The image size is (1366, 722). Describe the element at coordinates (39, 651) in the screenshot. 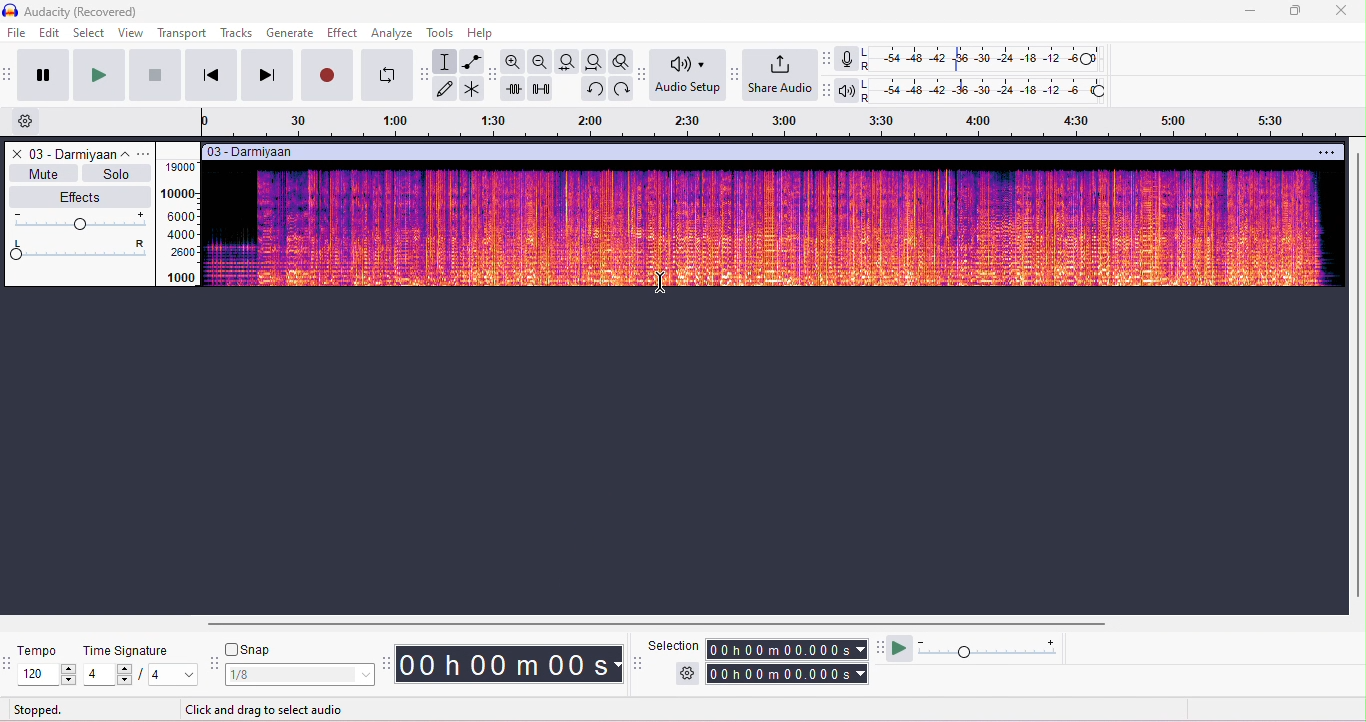

I see `tempo` at that location.